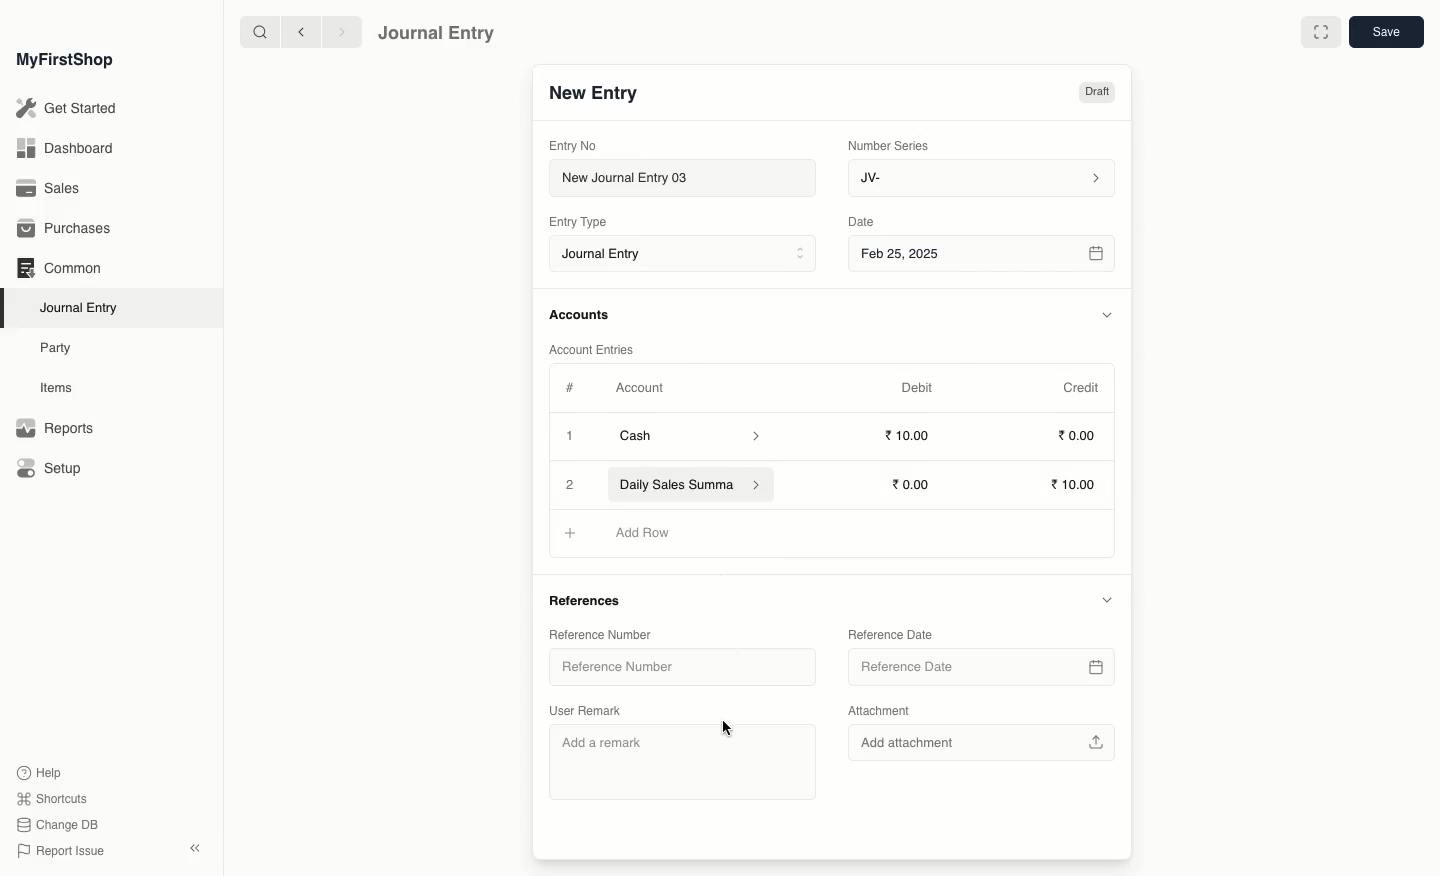 The width and height of the screenshot is (1440, 876). Describe the element at coordinates (57, 347) in the screenshot. I see `Party` at that location.